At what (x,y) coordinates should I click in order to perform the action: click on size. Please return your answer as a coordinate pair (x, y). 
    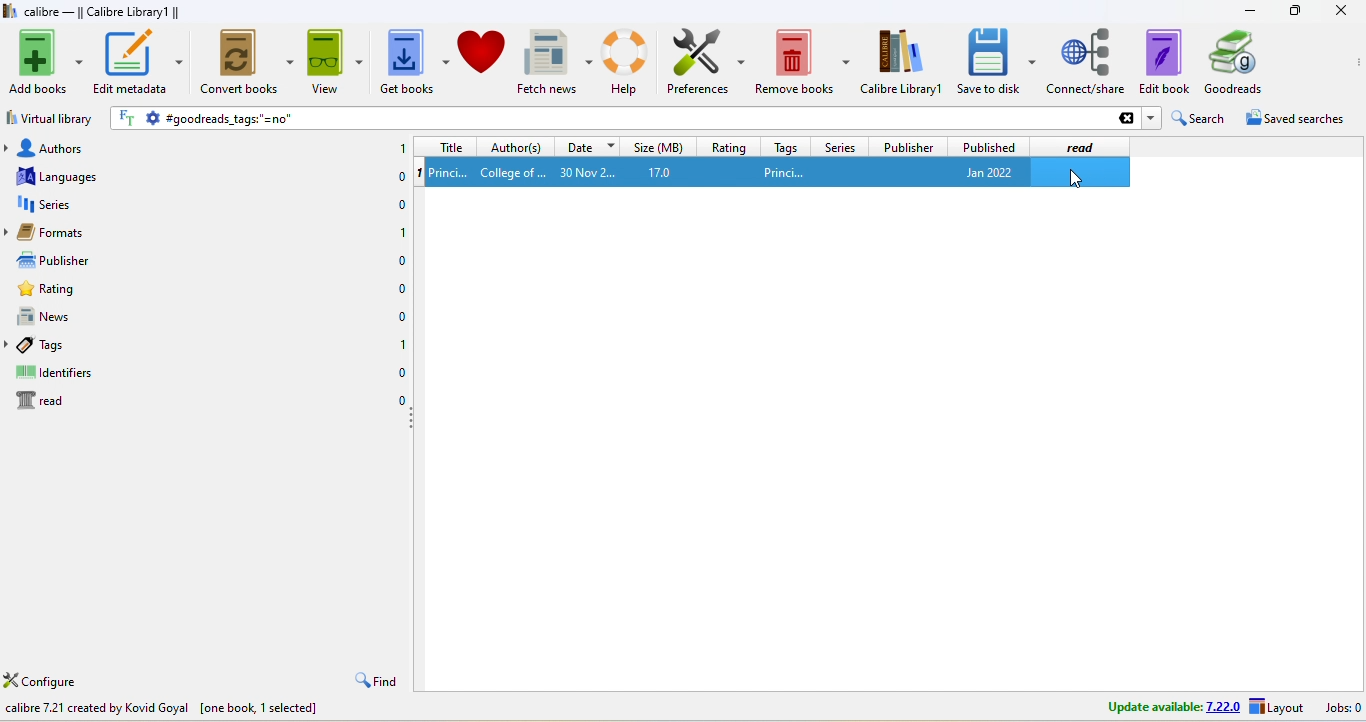
    Looking at the image, I should click on (657, 146).